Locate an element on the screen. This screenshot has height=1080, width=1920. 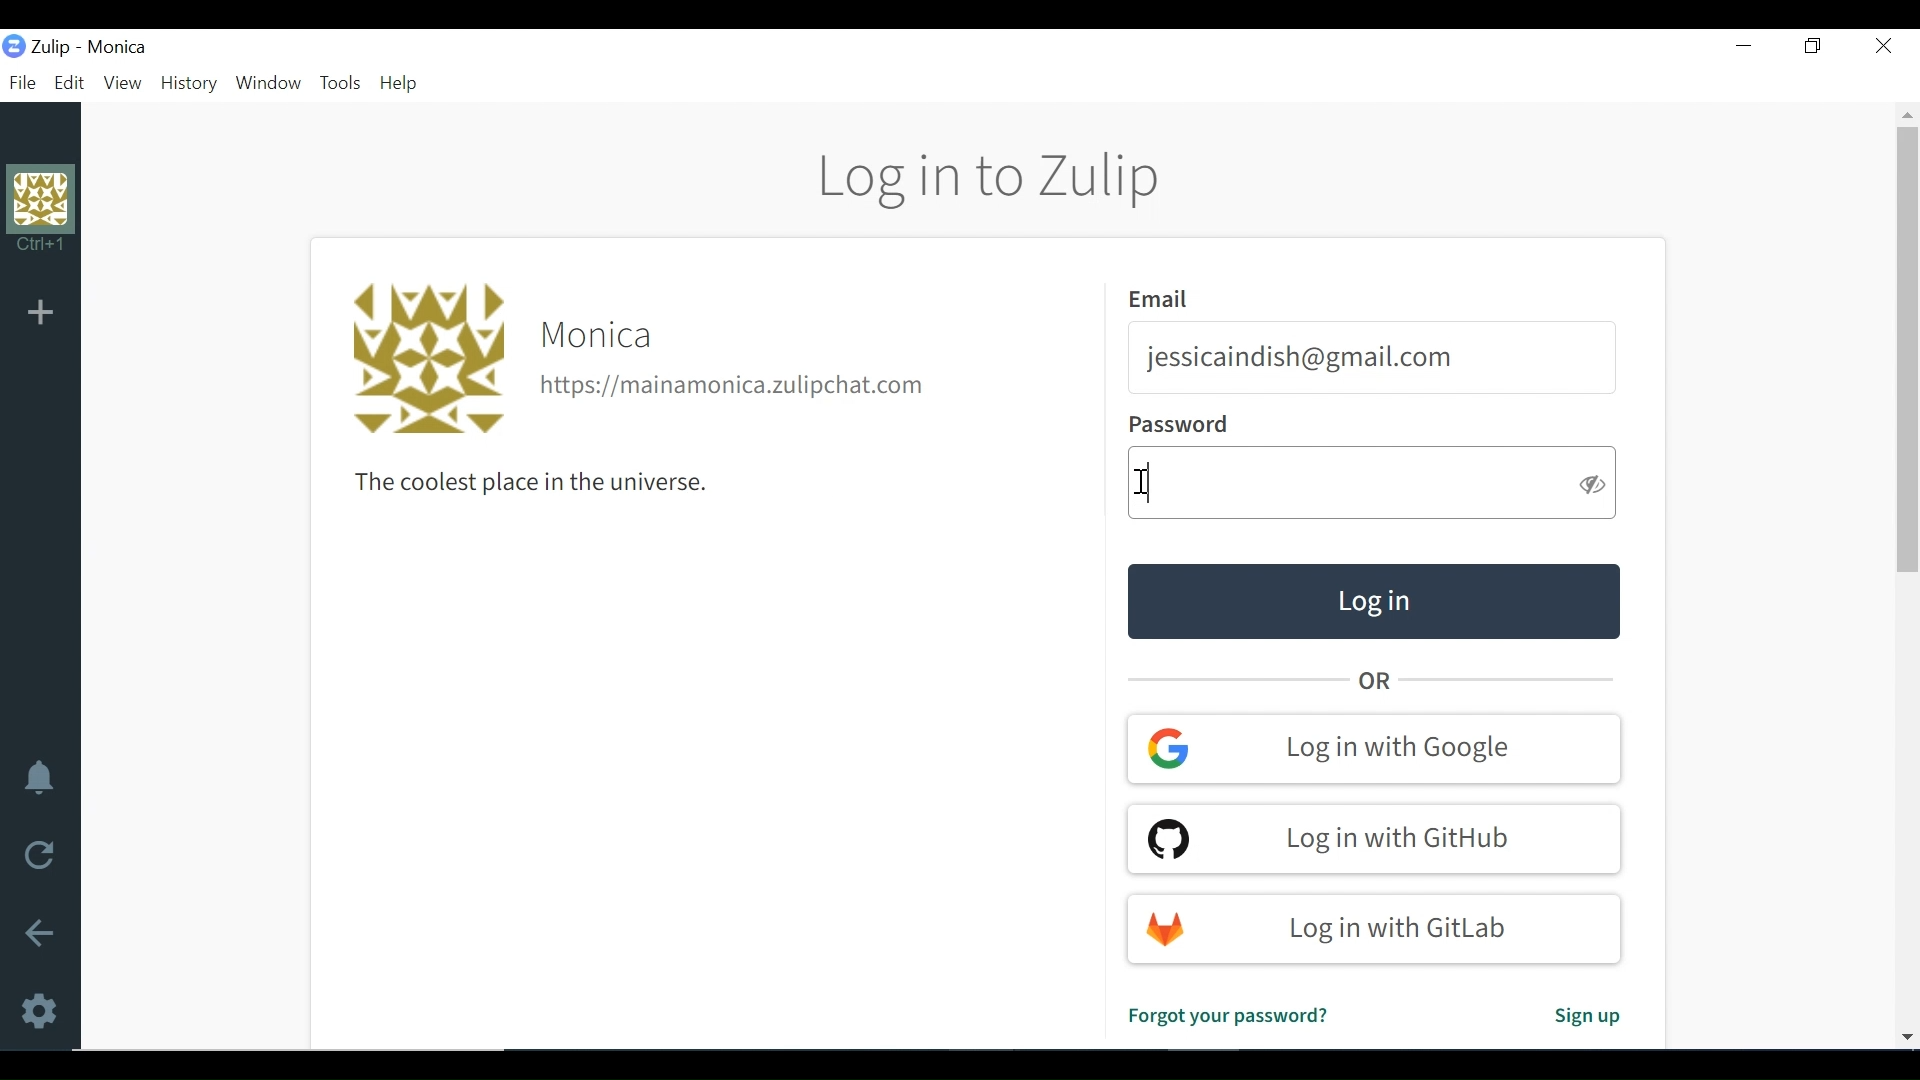
Log in is located at coordinates (1372, 601).